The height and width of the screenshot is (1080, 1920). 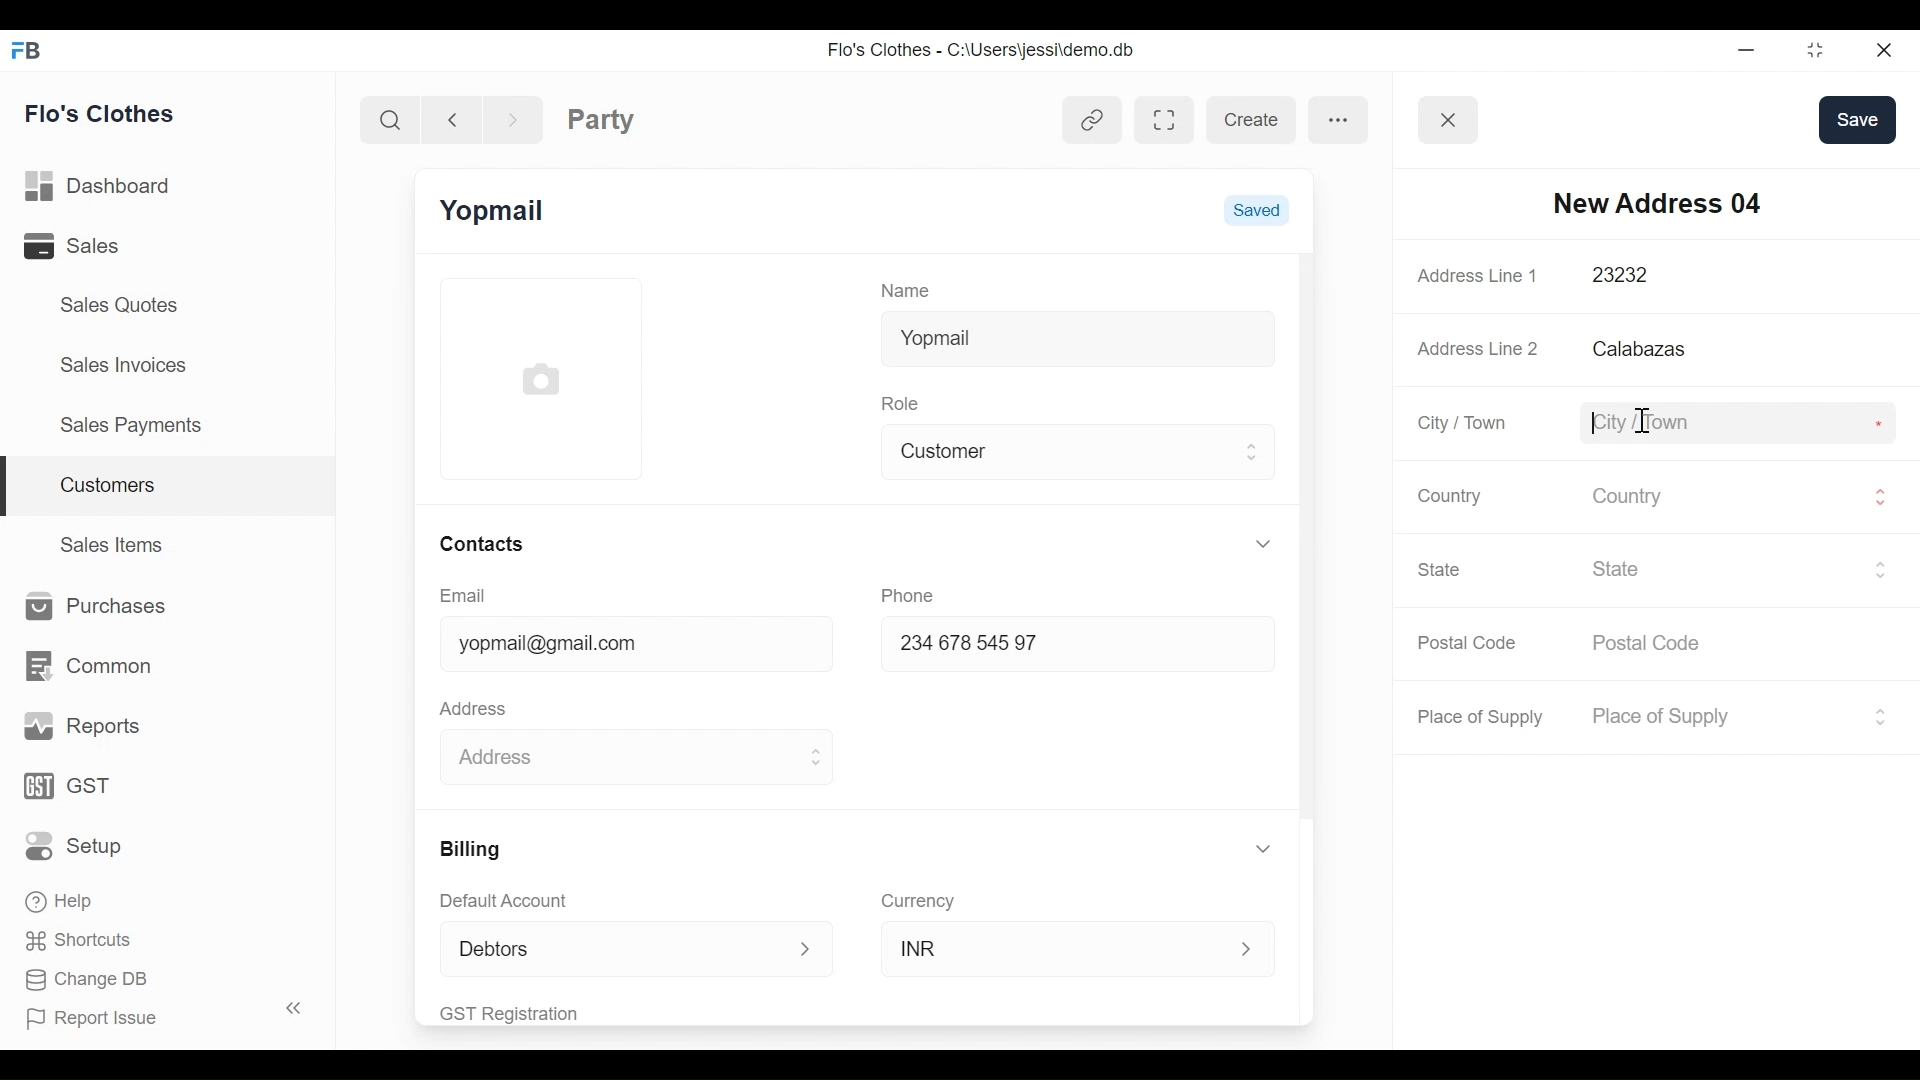 I want to click on Expand, so click(x=1249, y=949).